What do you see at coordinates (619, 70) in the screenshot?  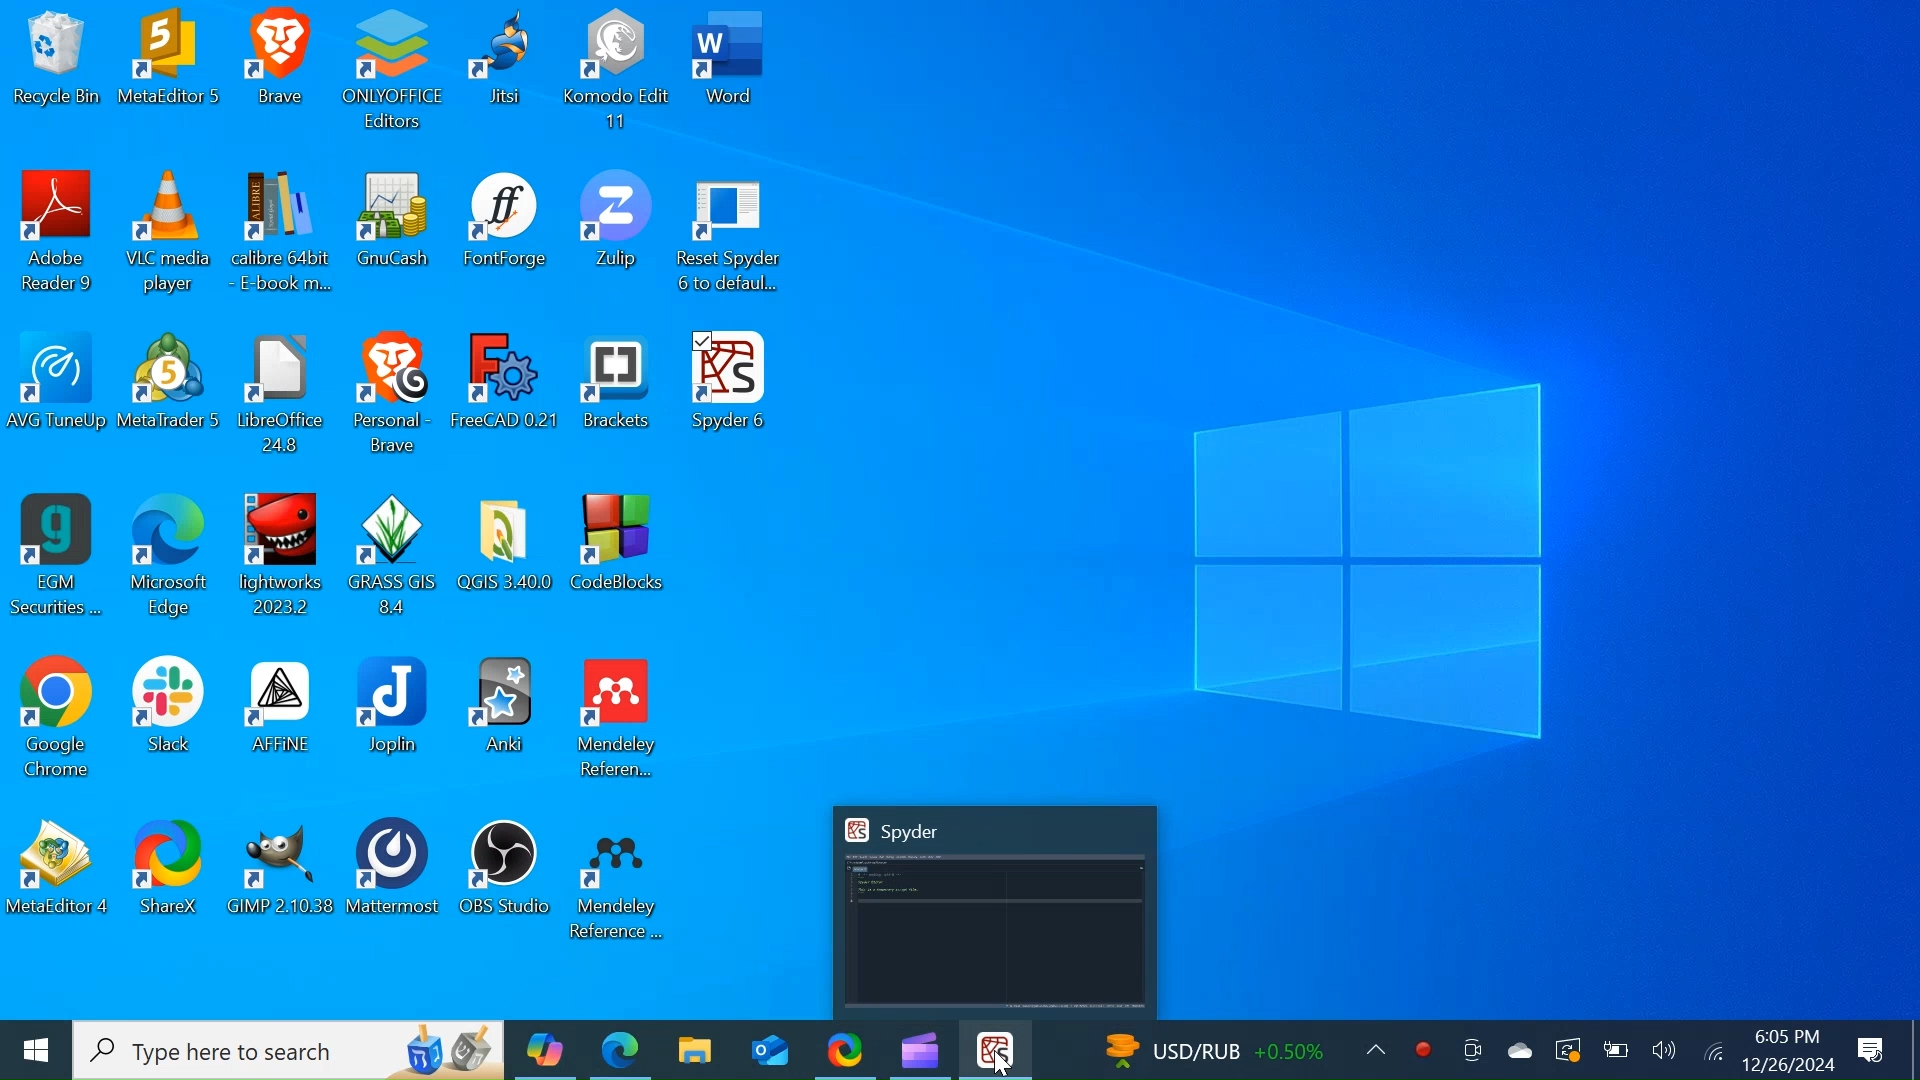 I see `Komodo Edit Desktop Icon` at bounding box center [619, 70].